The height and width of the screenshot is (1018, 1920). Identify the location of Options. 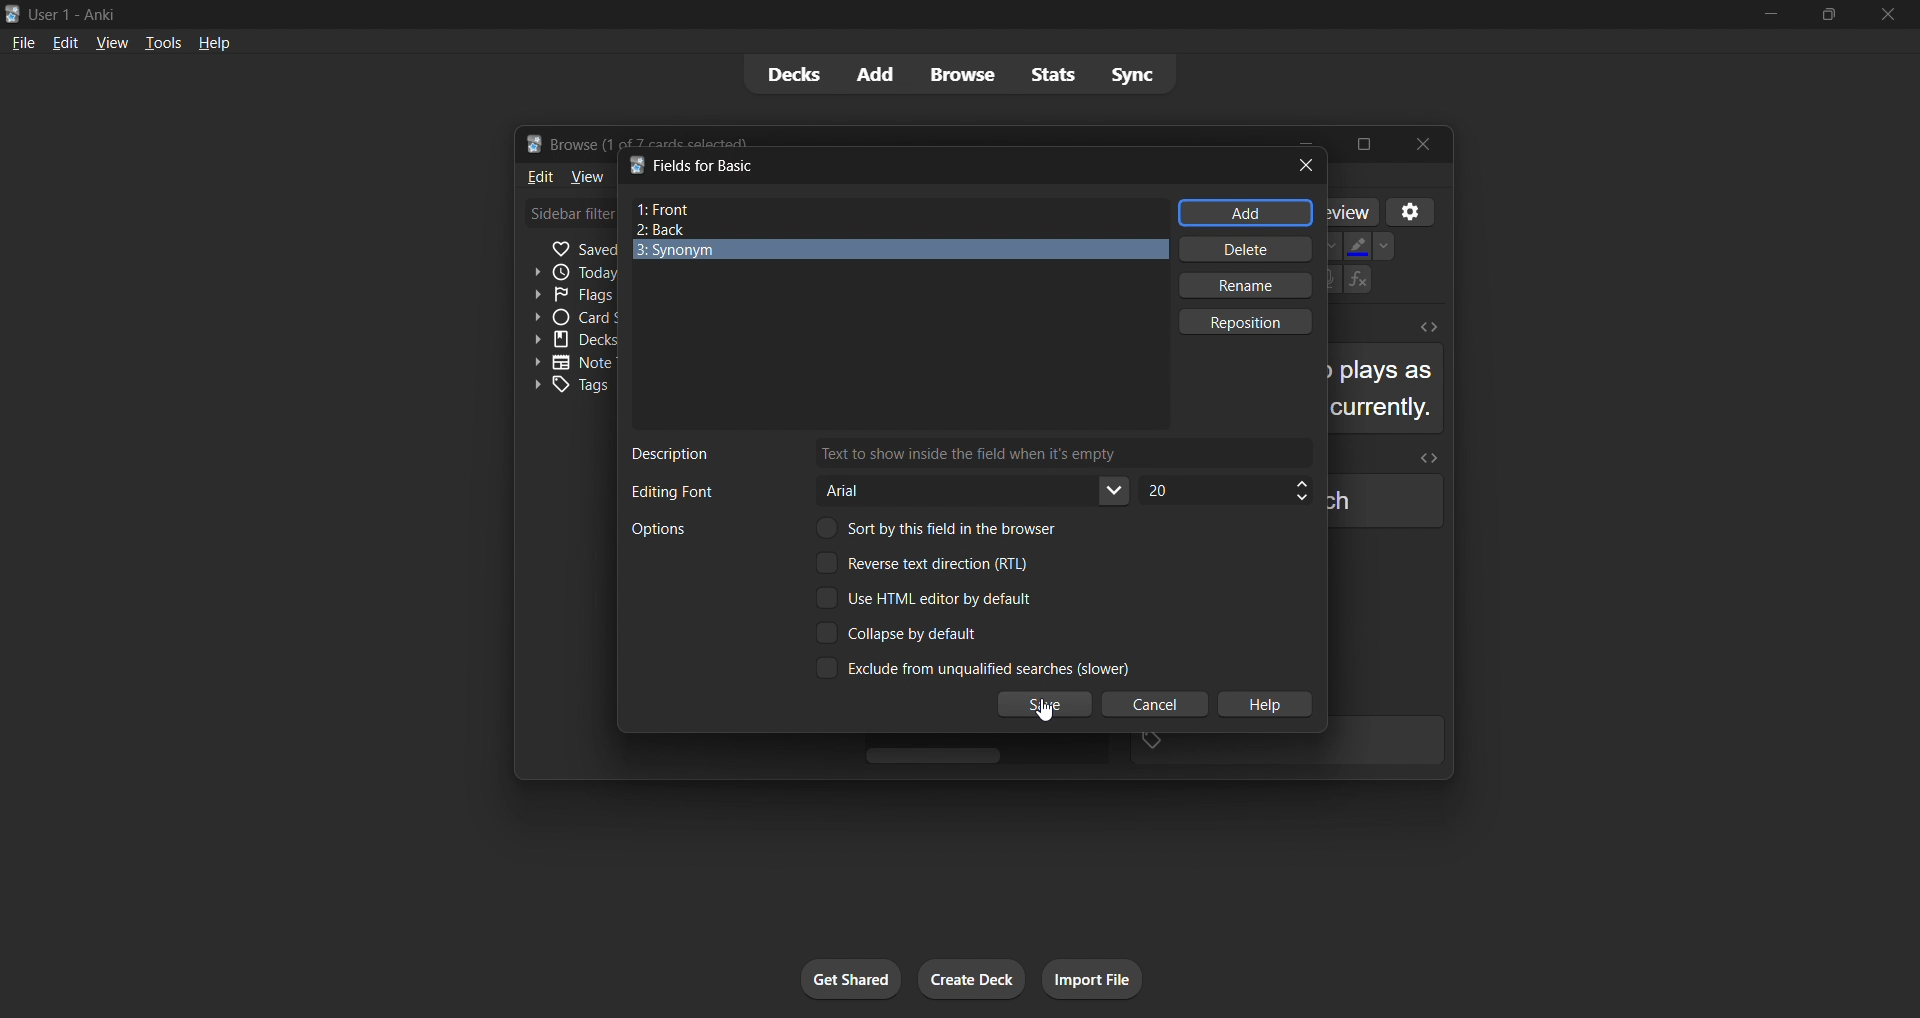
(667, 534).